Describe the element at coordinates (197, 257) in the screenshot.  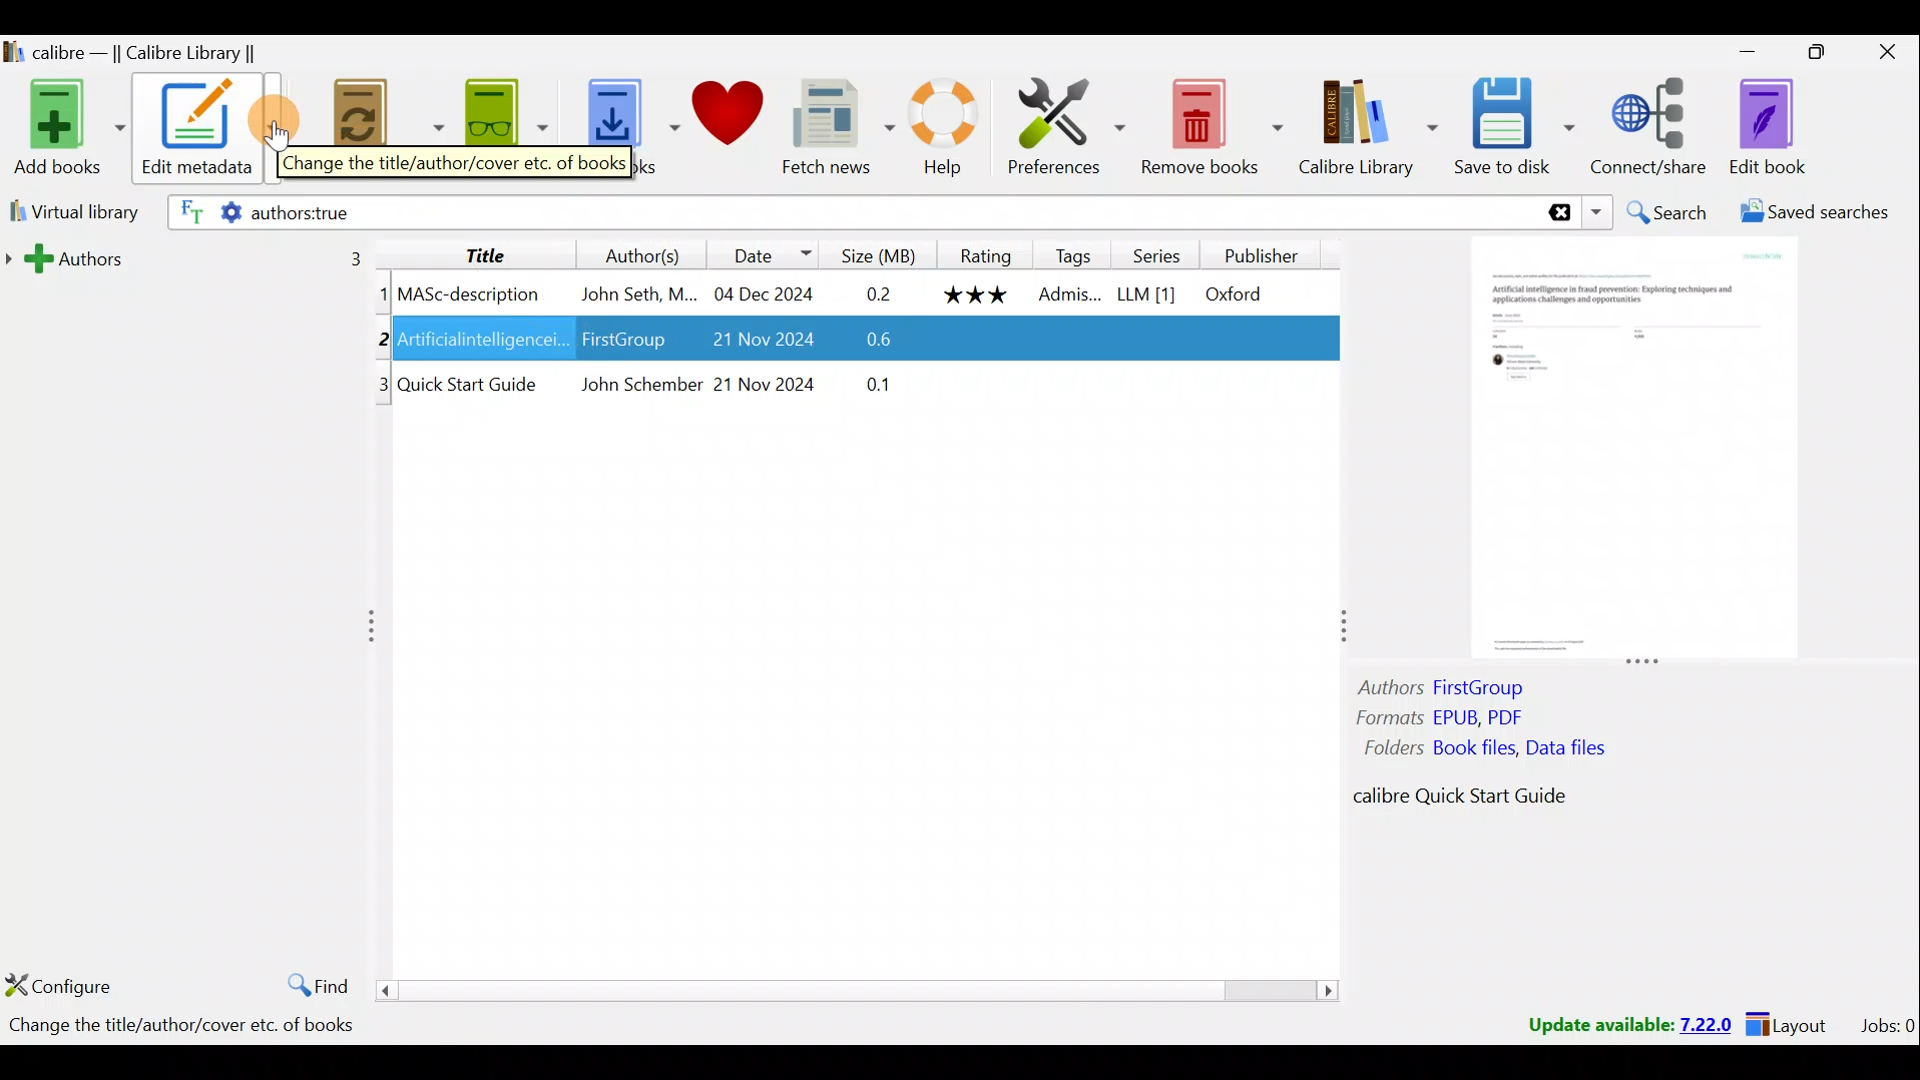
I see `Authors` at that location.